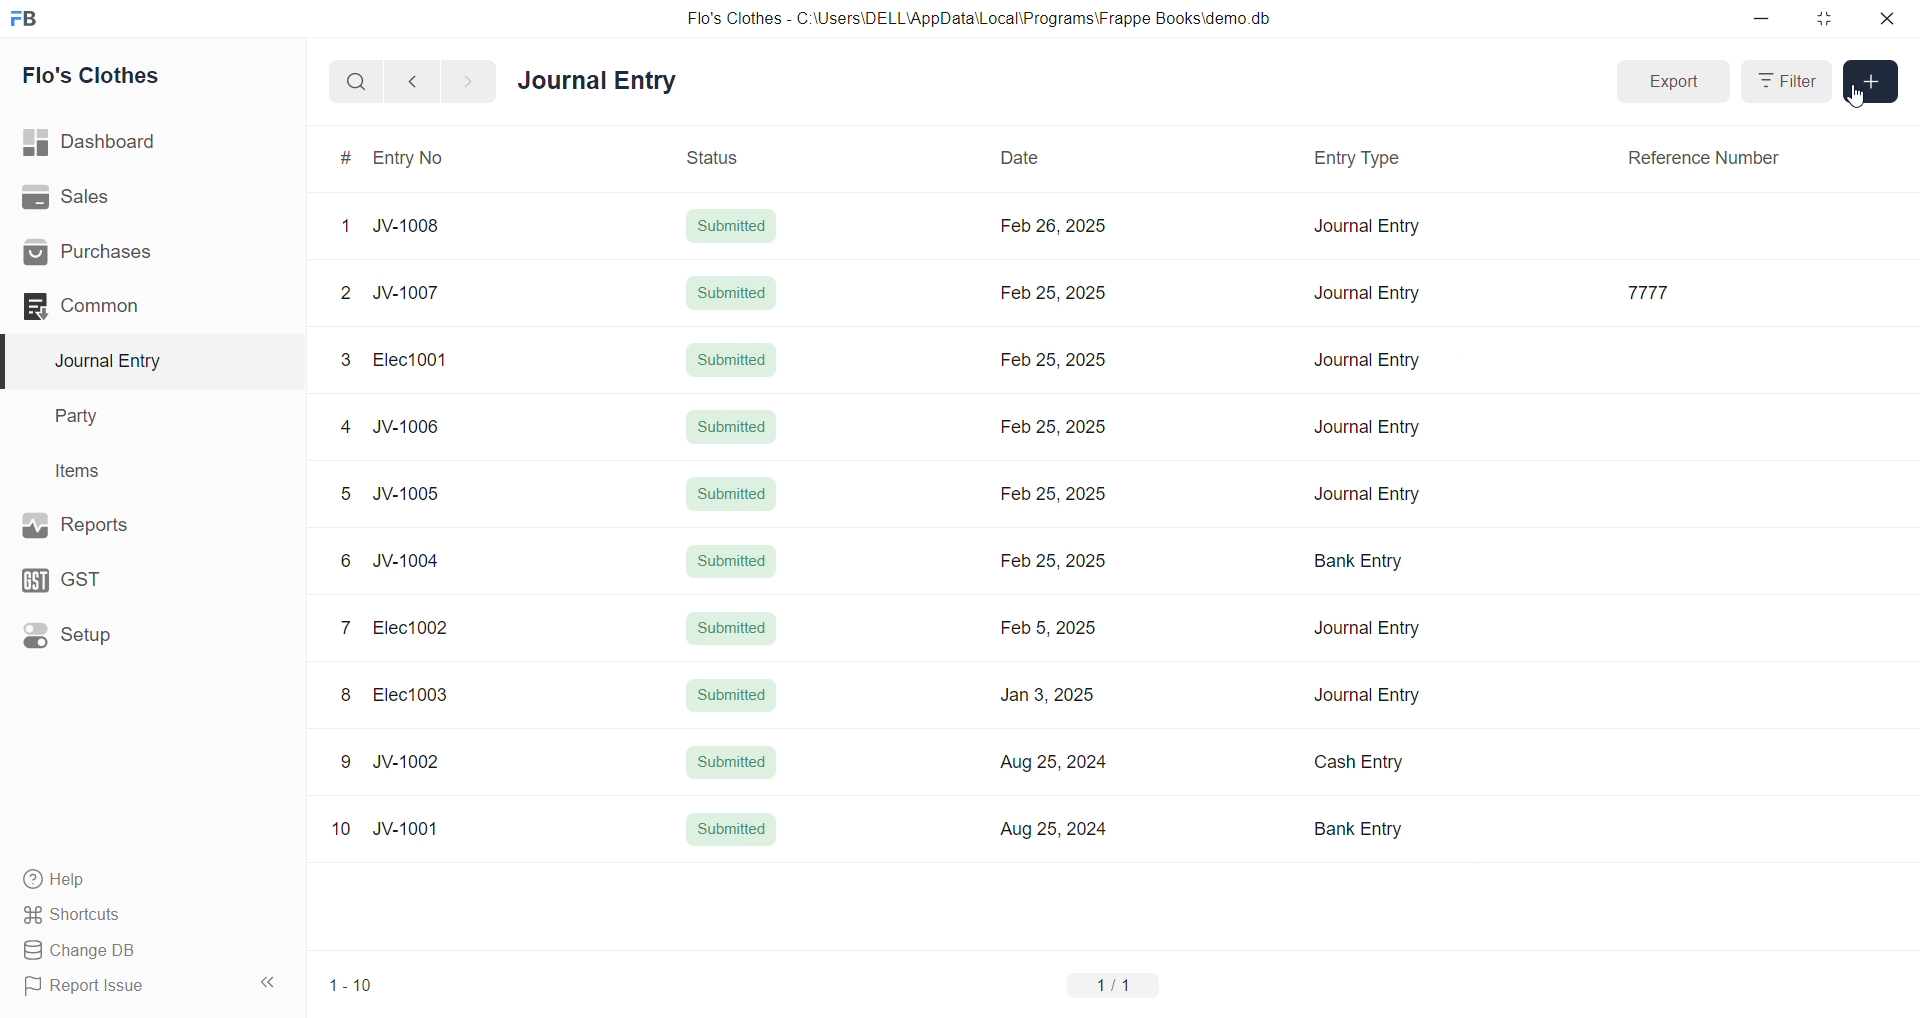 The image size is (1920, 1018). What do you see at coordinates (407, 159) in the screenshot?
I see `Entry No` at bounding box center [407, 159].